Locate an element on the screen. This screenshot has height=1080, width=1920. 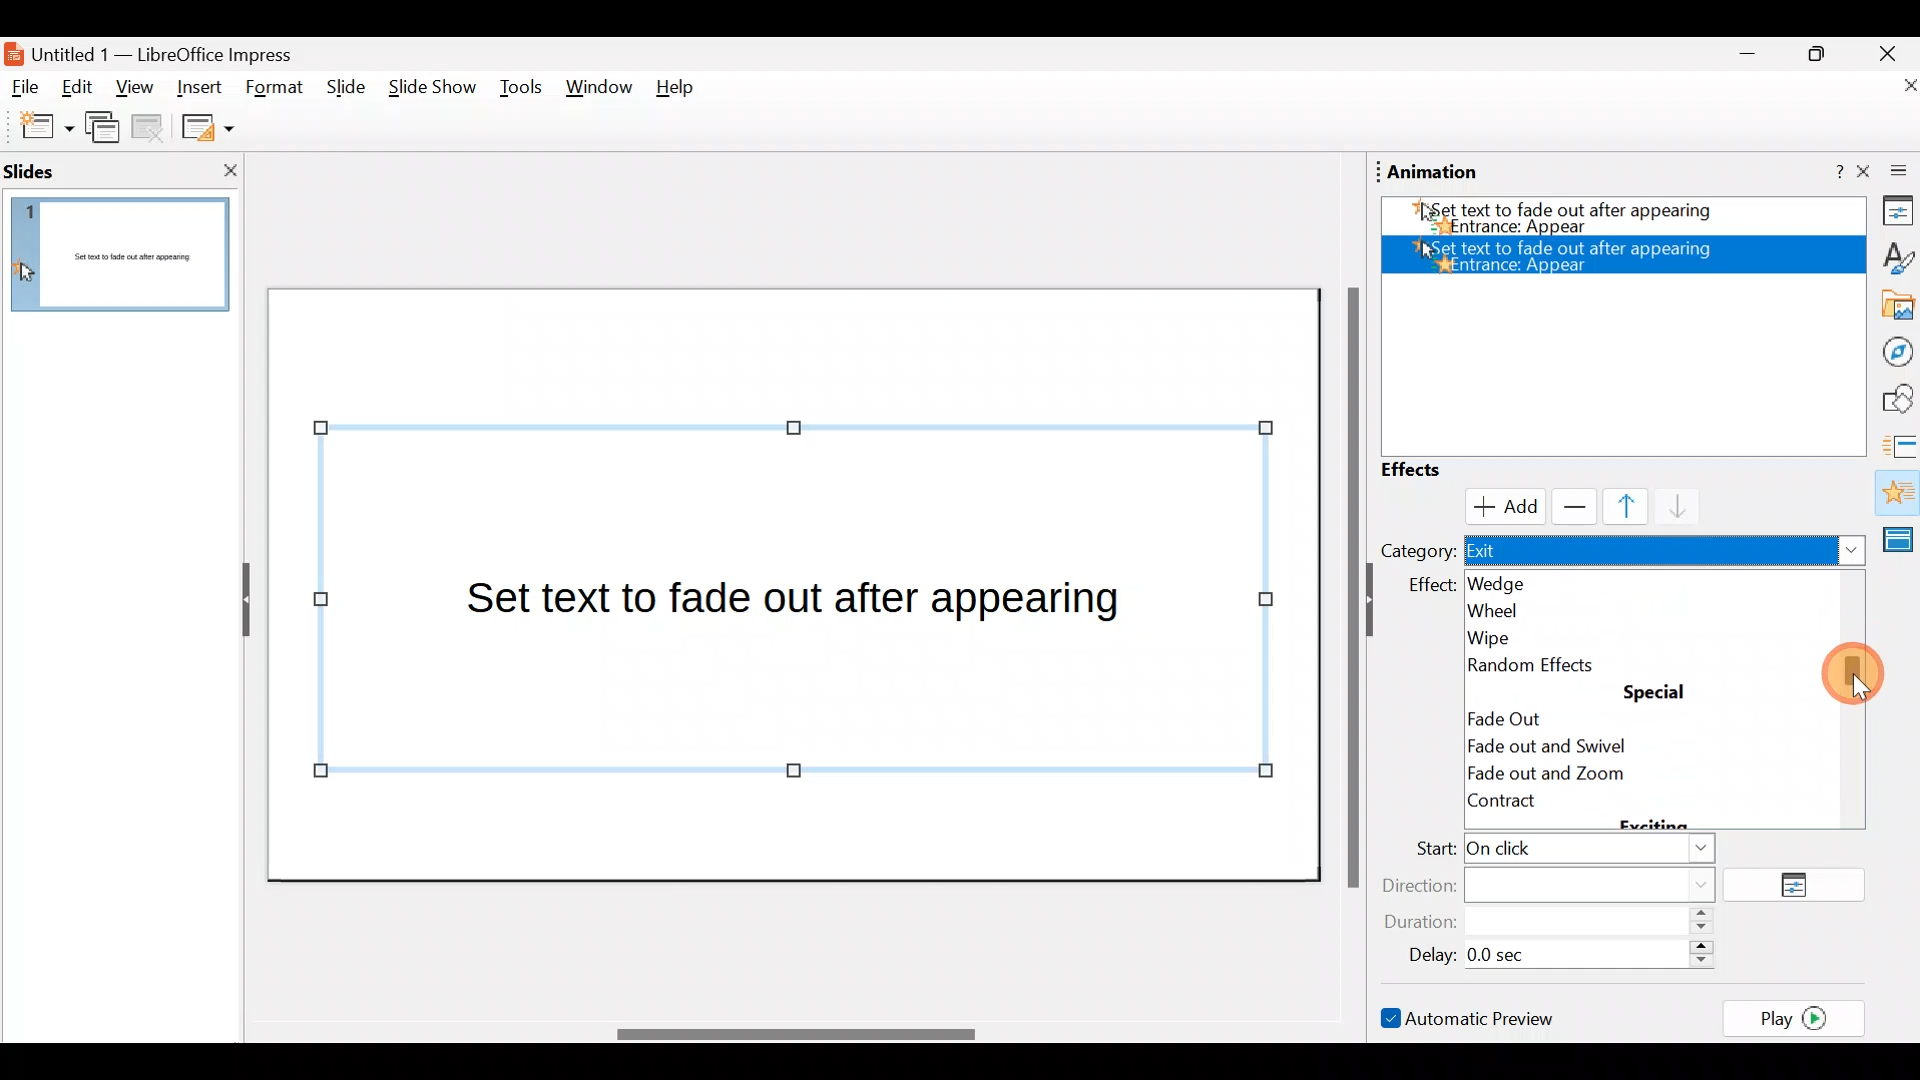
Duration is located at coordinates (1555, 923).